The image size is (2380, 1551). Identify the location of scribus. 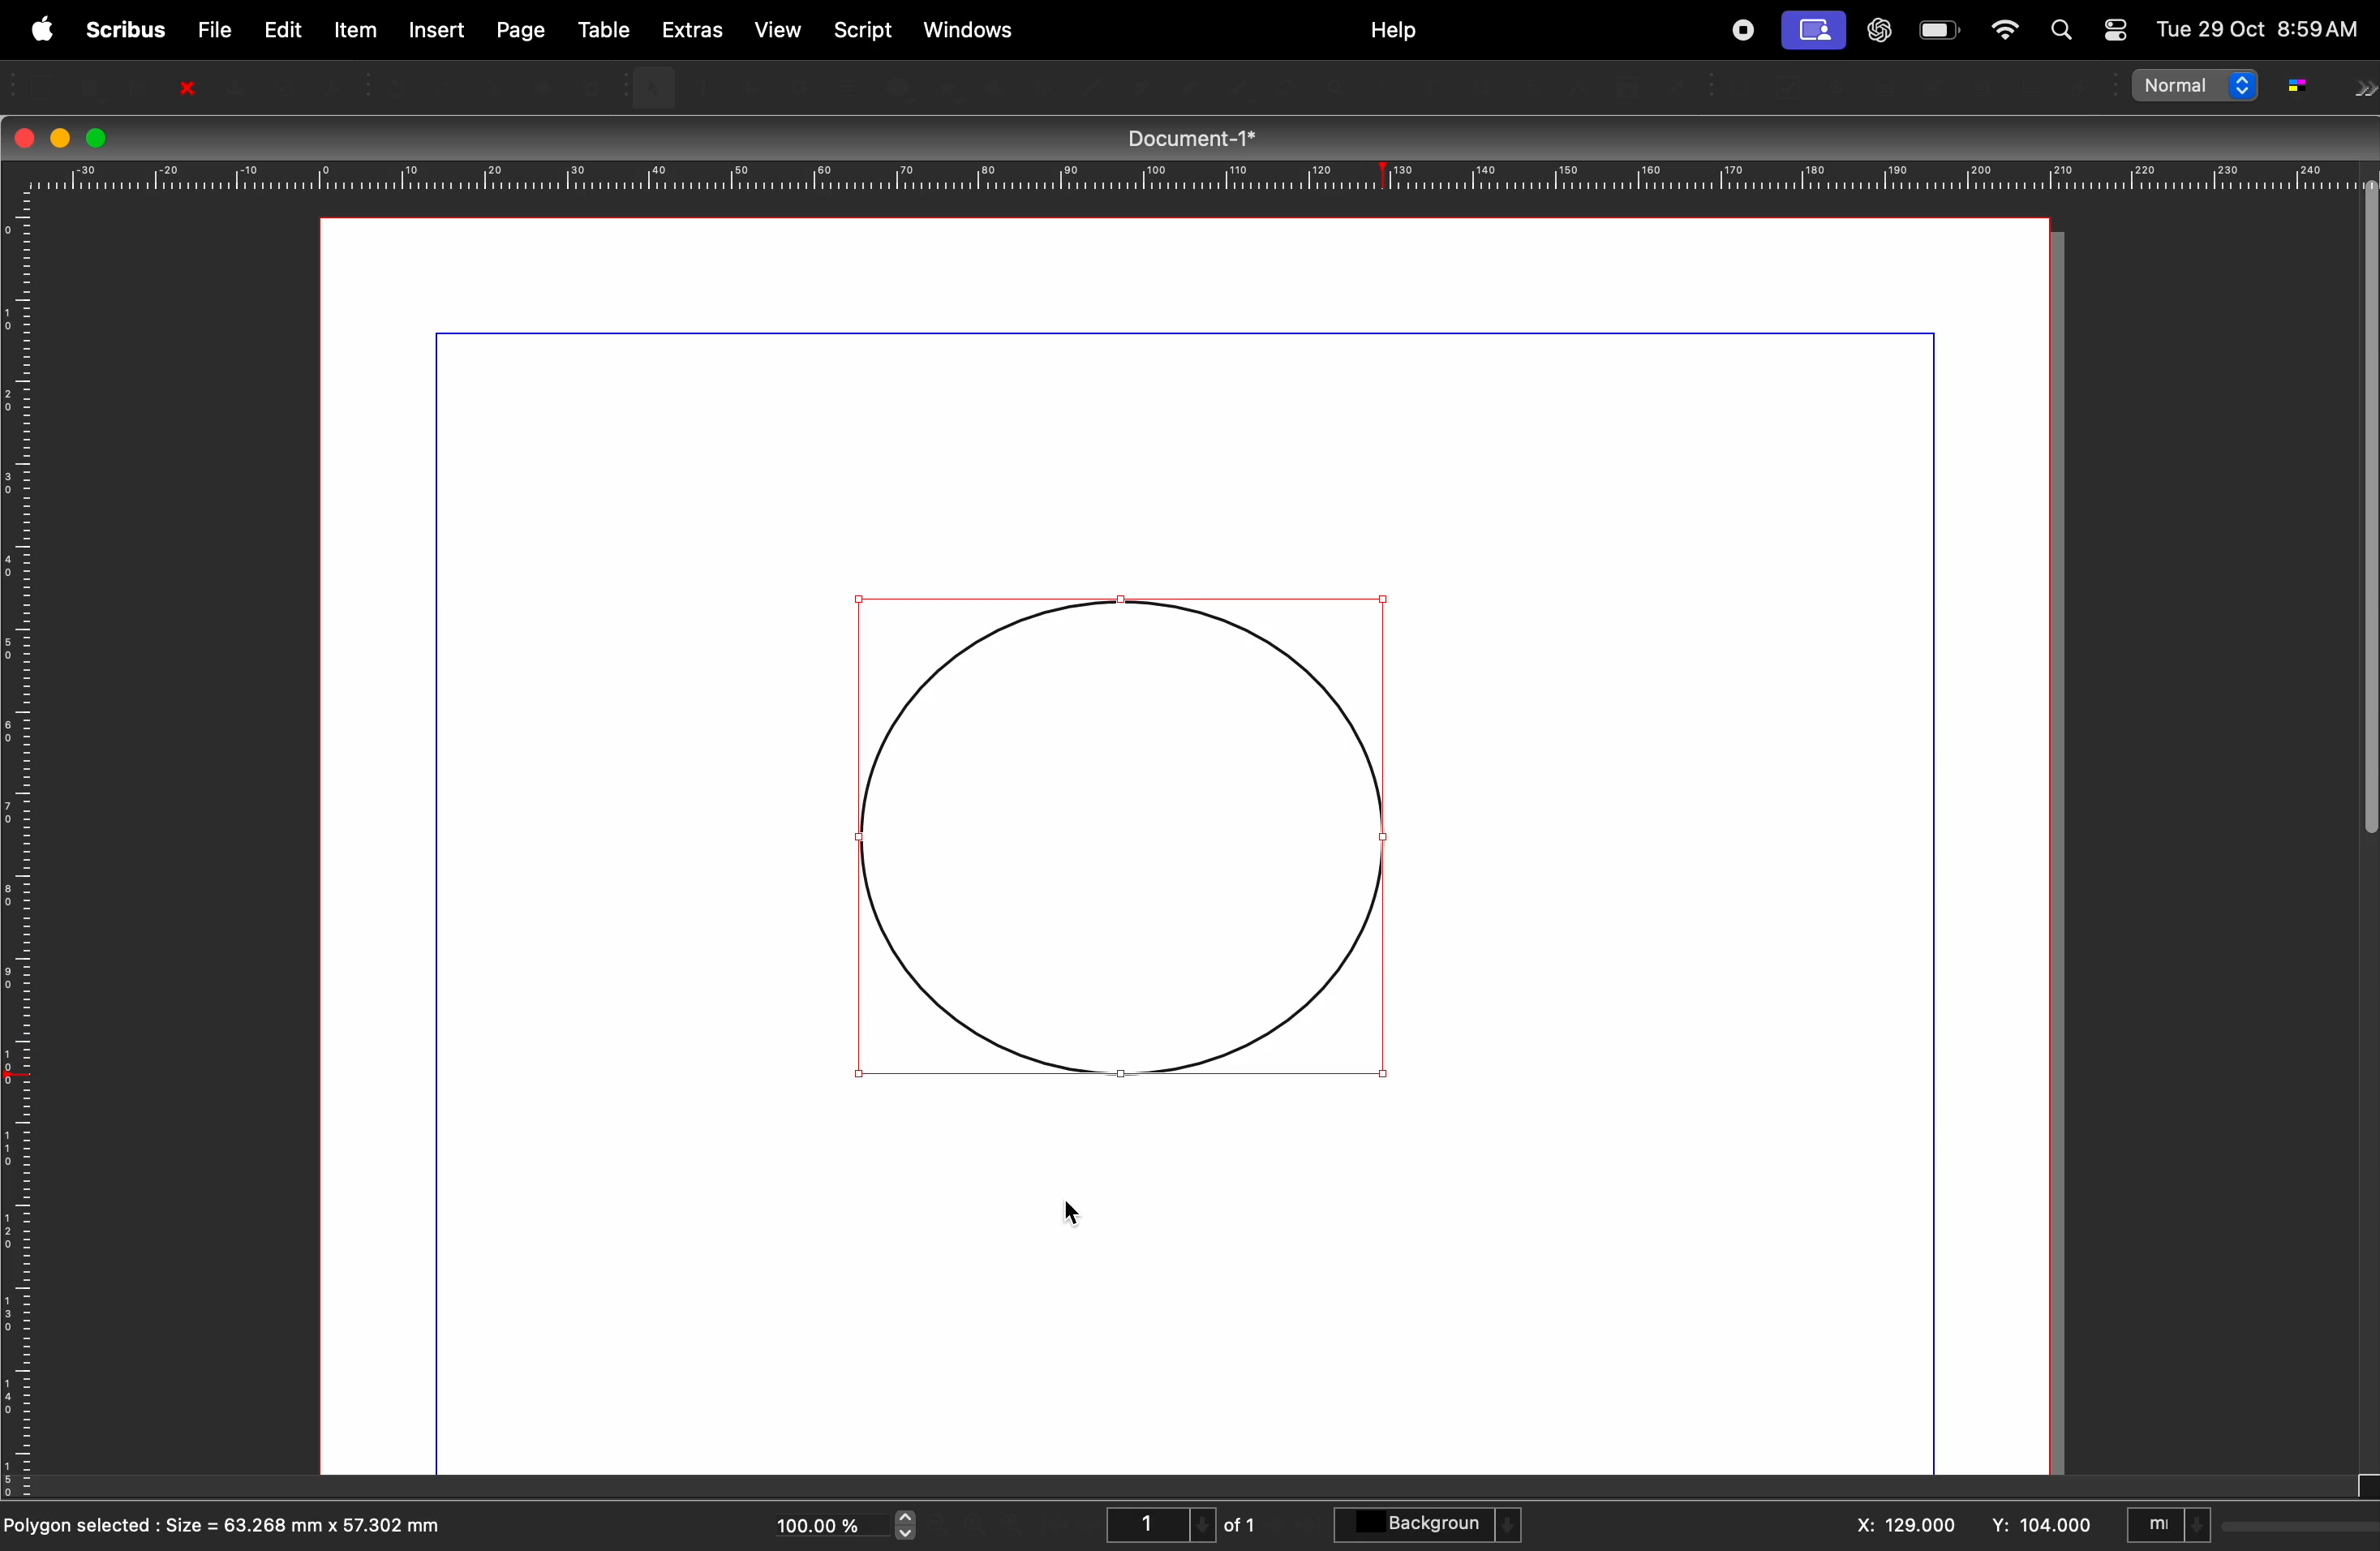
(121, 30).